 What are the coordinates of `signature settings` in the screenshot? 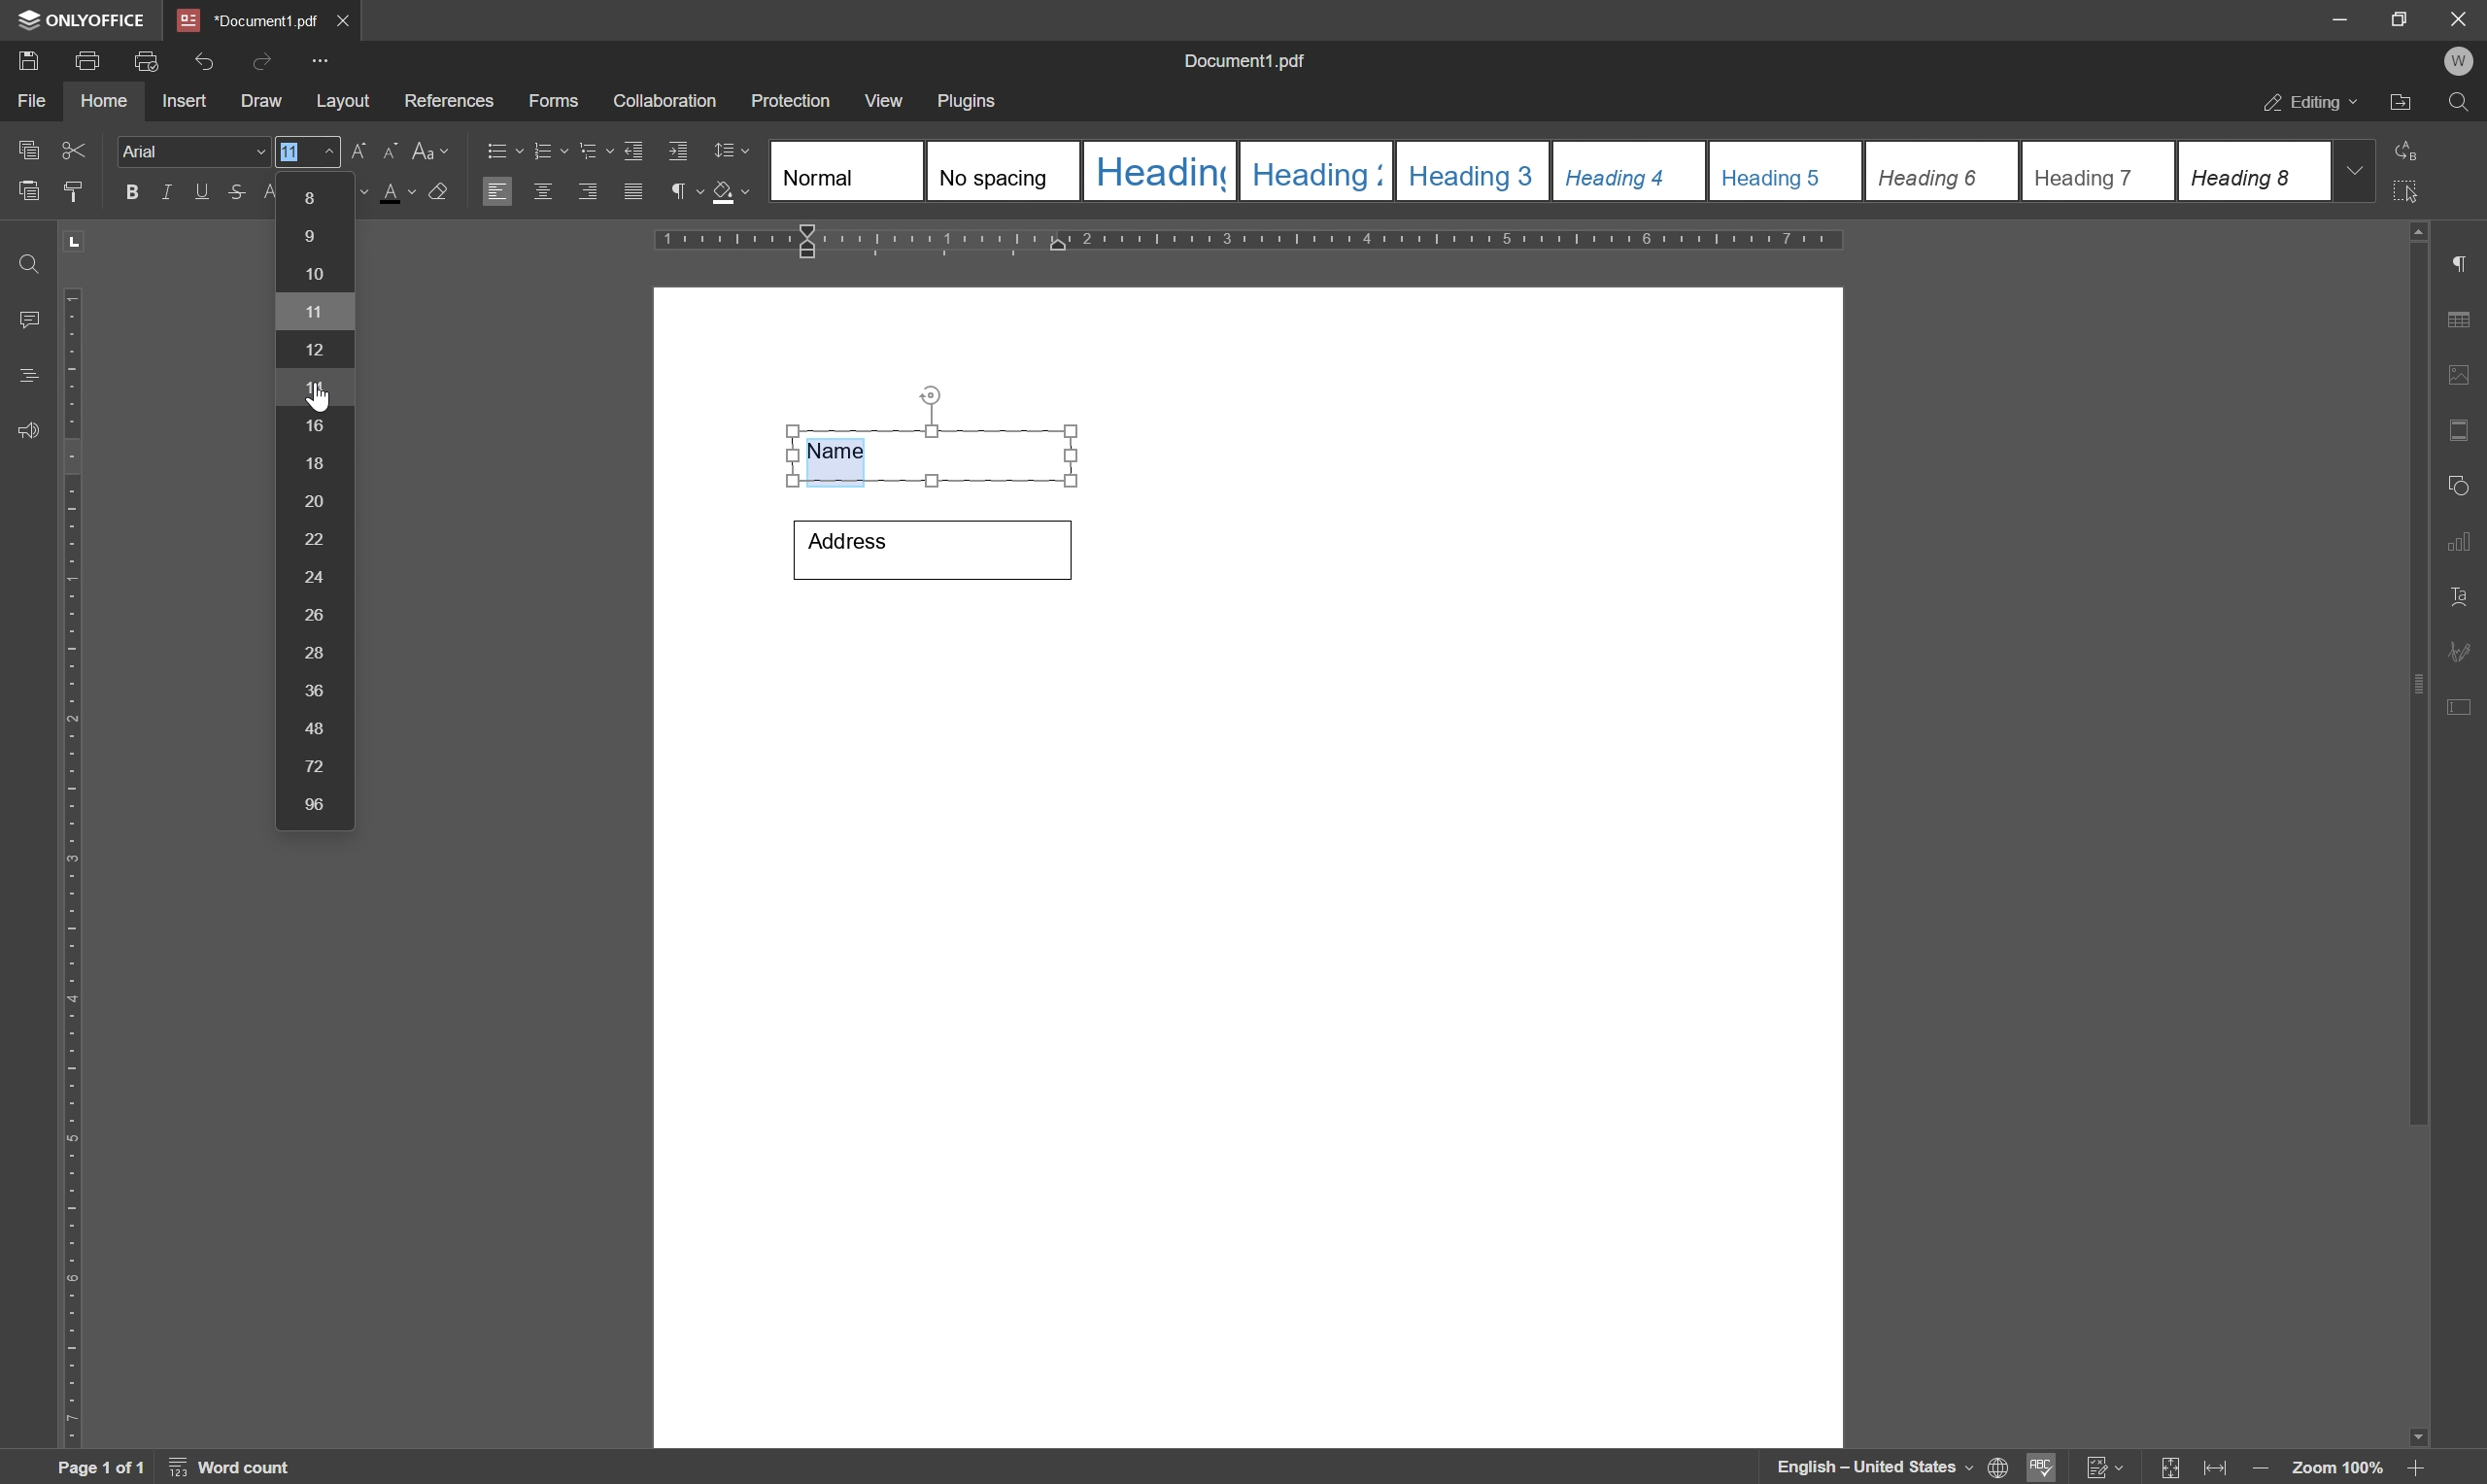 It's located at (2465, 651).